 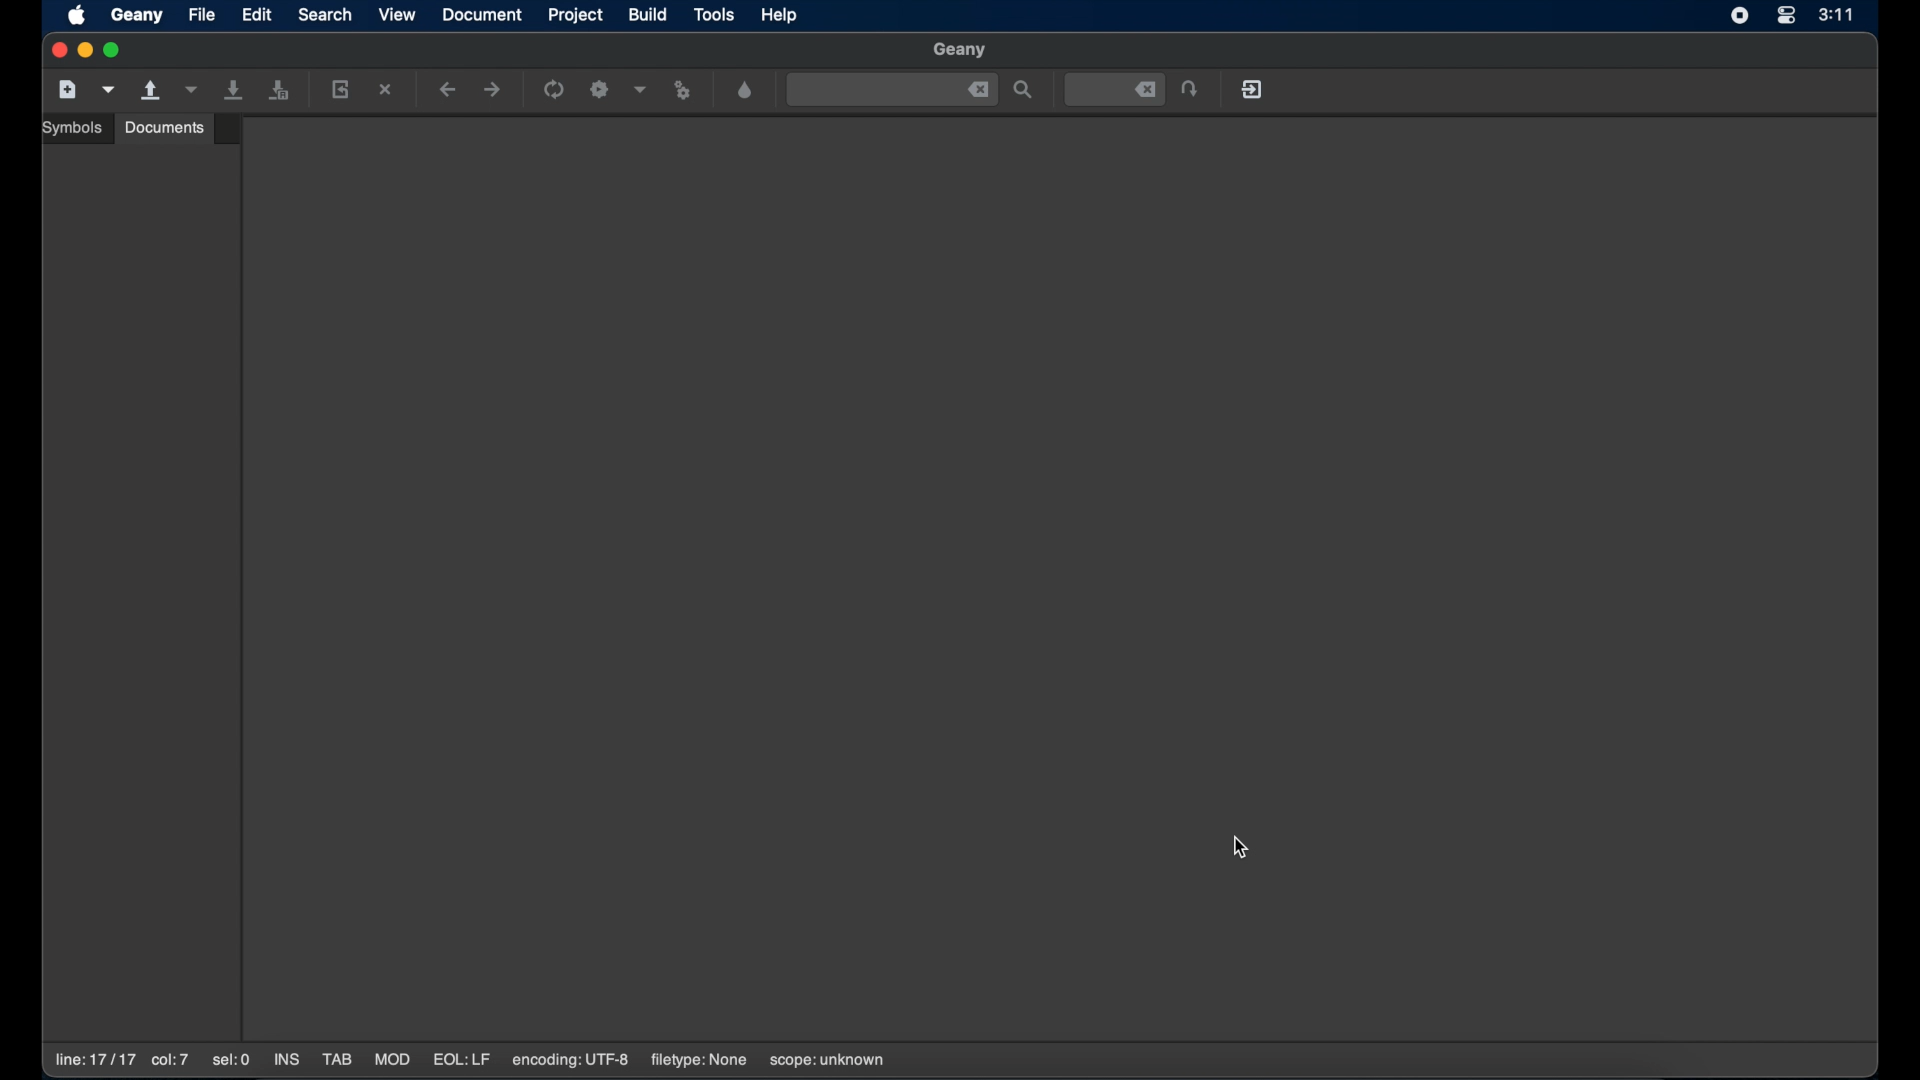 What do you see at coordinates (191, 90) in the screenshot?
I see `open a recent file` at bounding box center [191, 90].